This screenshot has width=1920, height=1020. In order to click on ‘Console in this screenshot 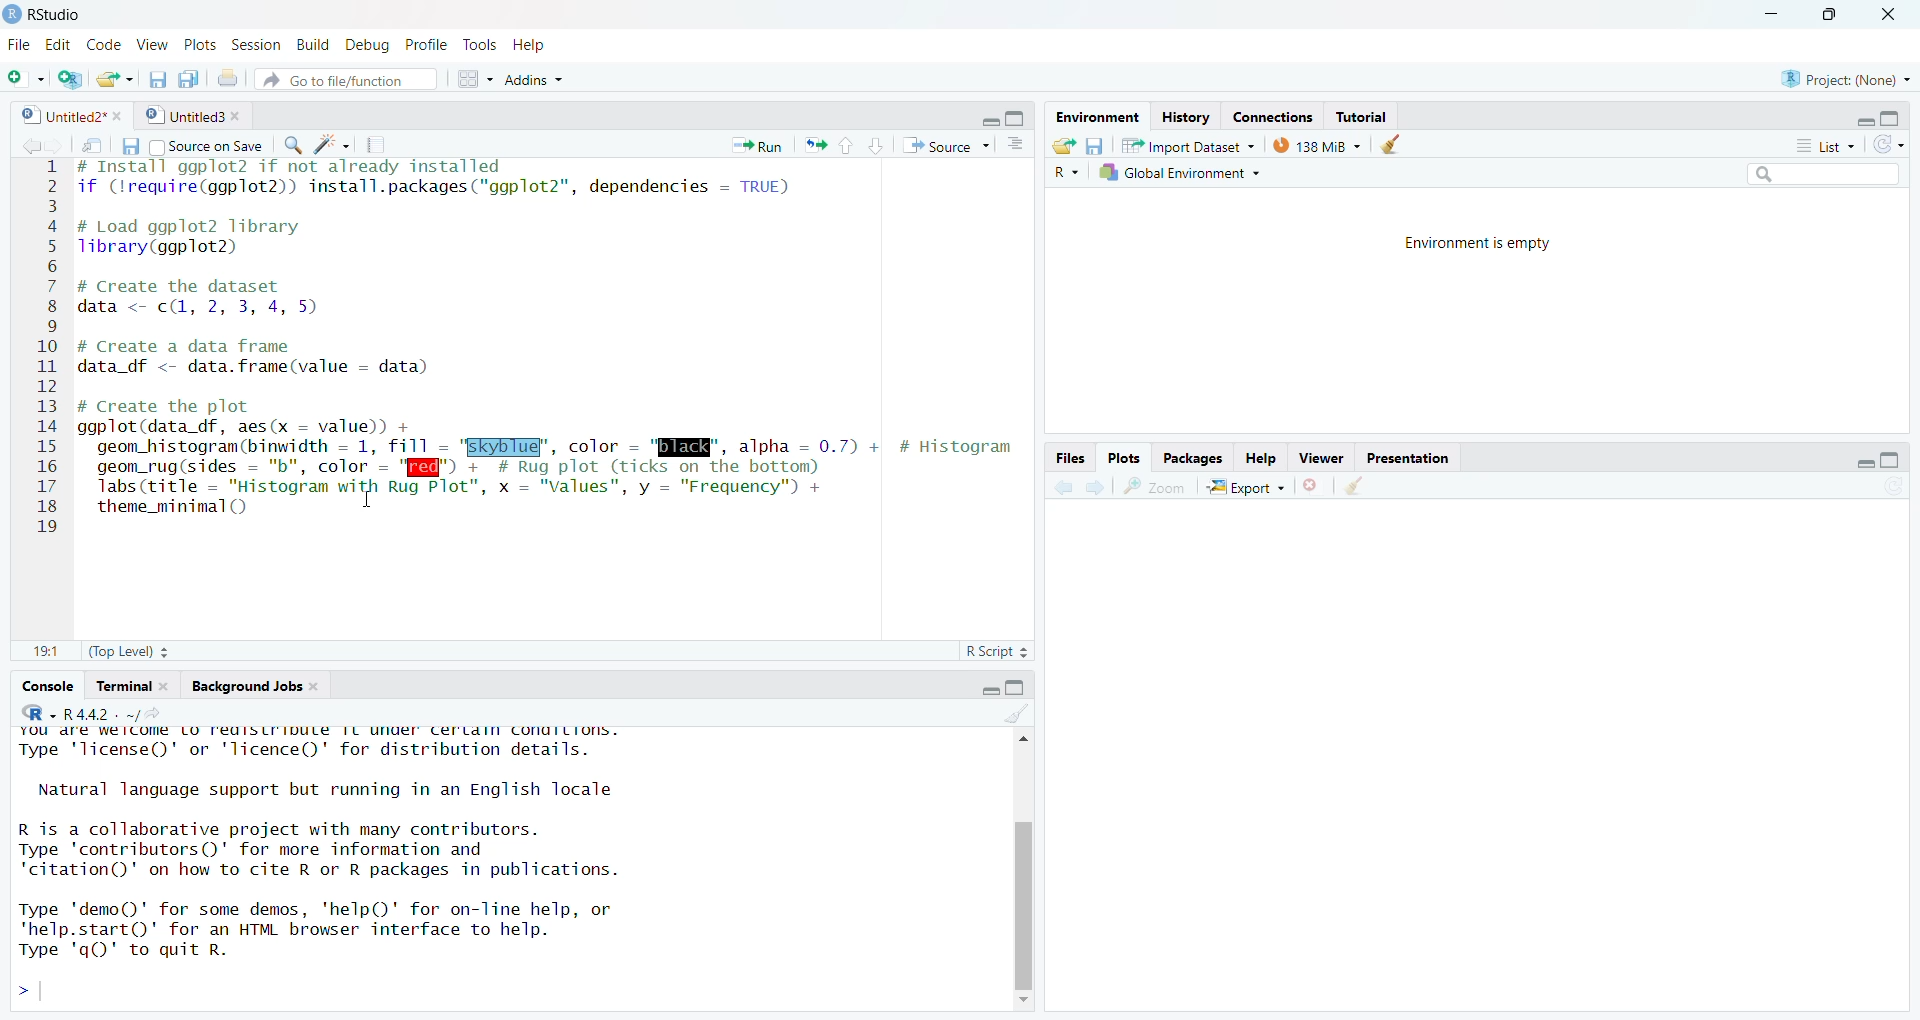, I will do `click(41, 688)`.